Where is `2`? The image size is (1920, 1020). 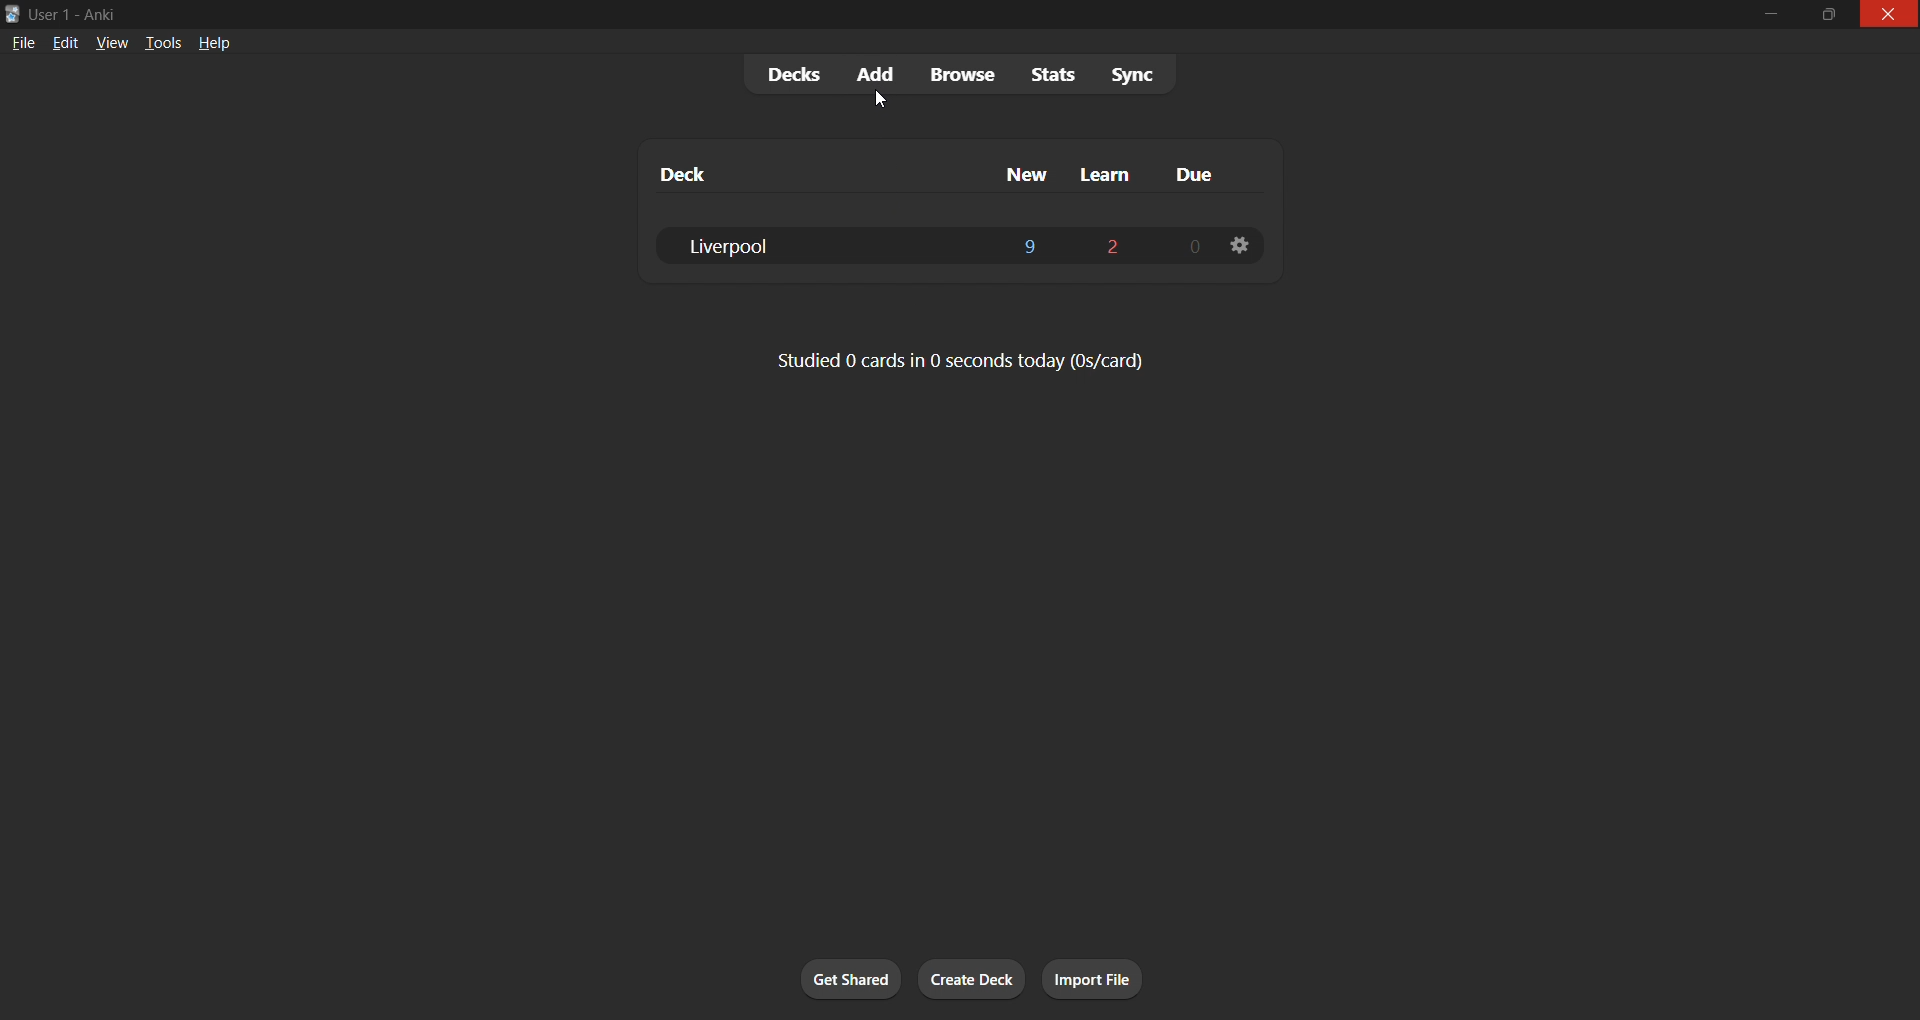
2 is located at coordinates (1109, 243).